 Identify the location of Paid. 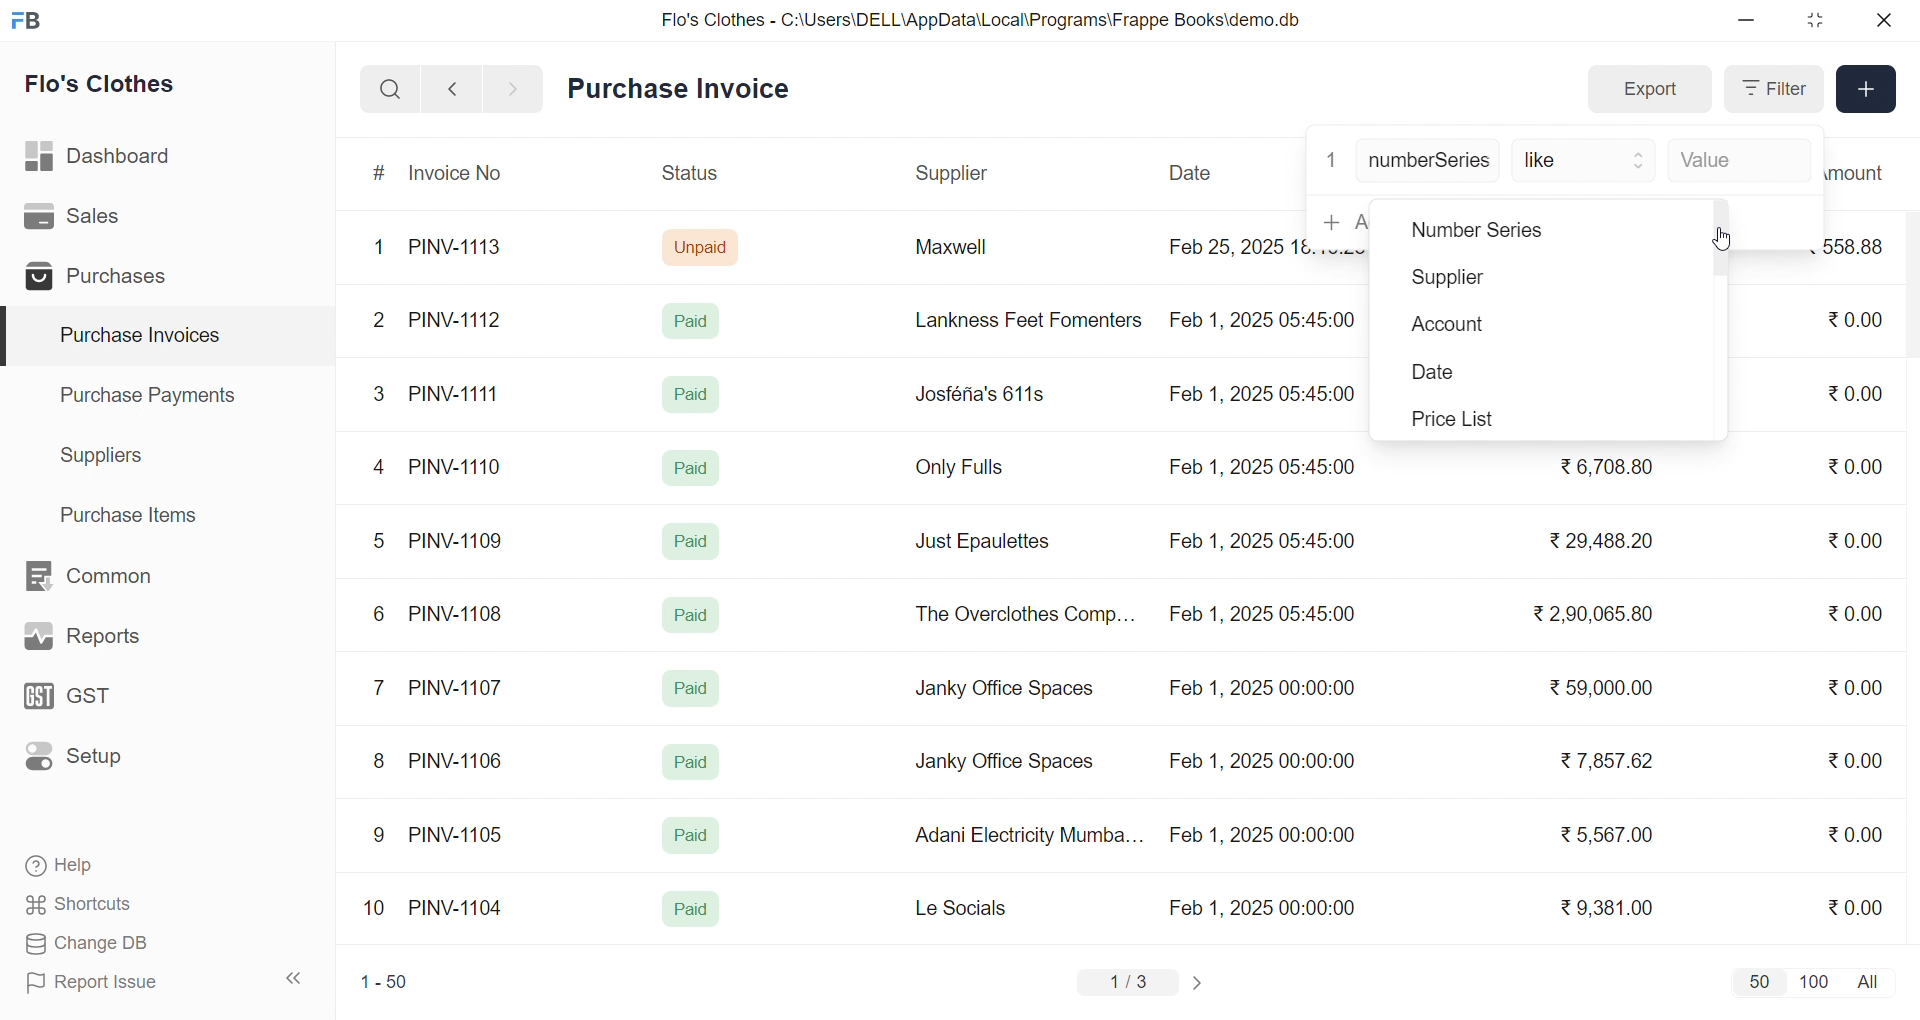
(696, 320).